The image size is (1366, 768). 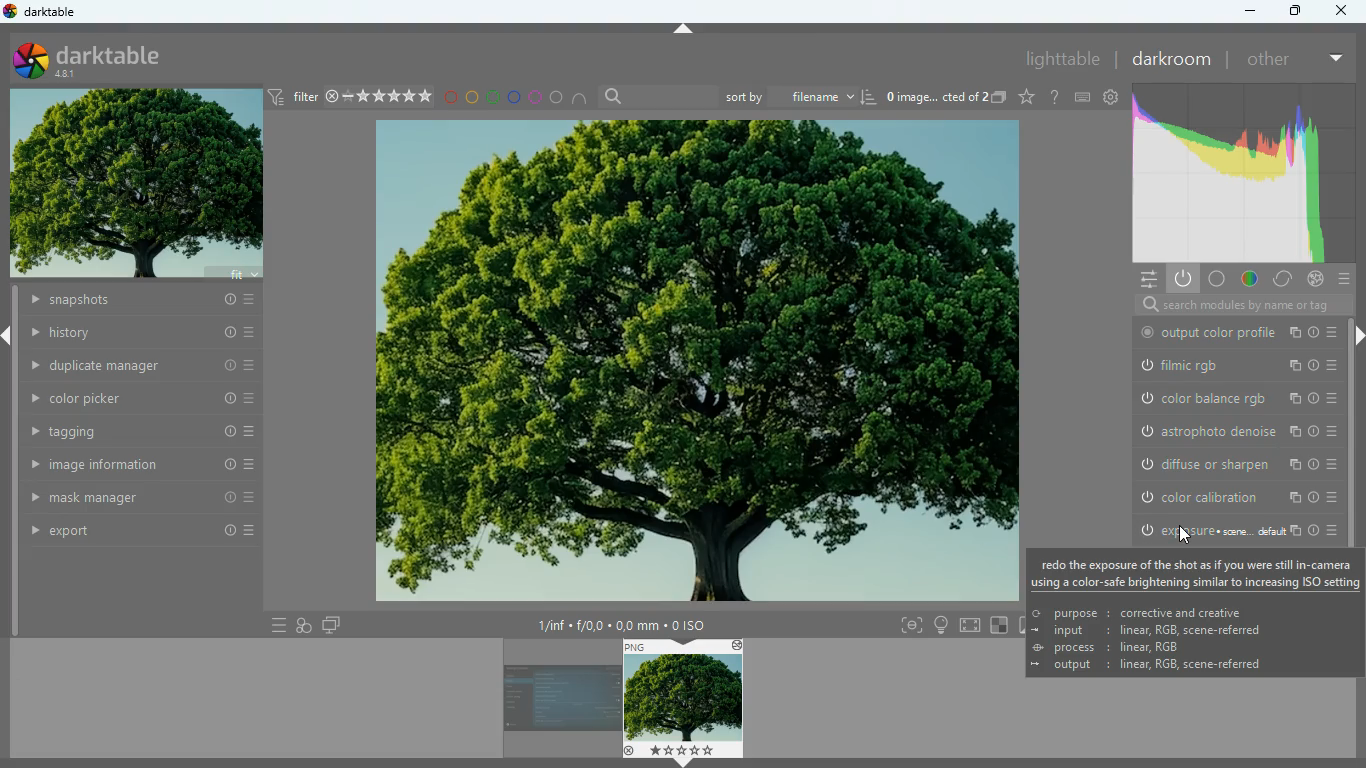 What do you see at coordinates (1055, 100) in the screenshot?
I see `settings` at bounding box center [1055, 100].